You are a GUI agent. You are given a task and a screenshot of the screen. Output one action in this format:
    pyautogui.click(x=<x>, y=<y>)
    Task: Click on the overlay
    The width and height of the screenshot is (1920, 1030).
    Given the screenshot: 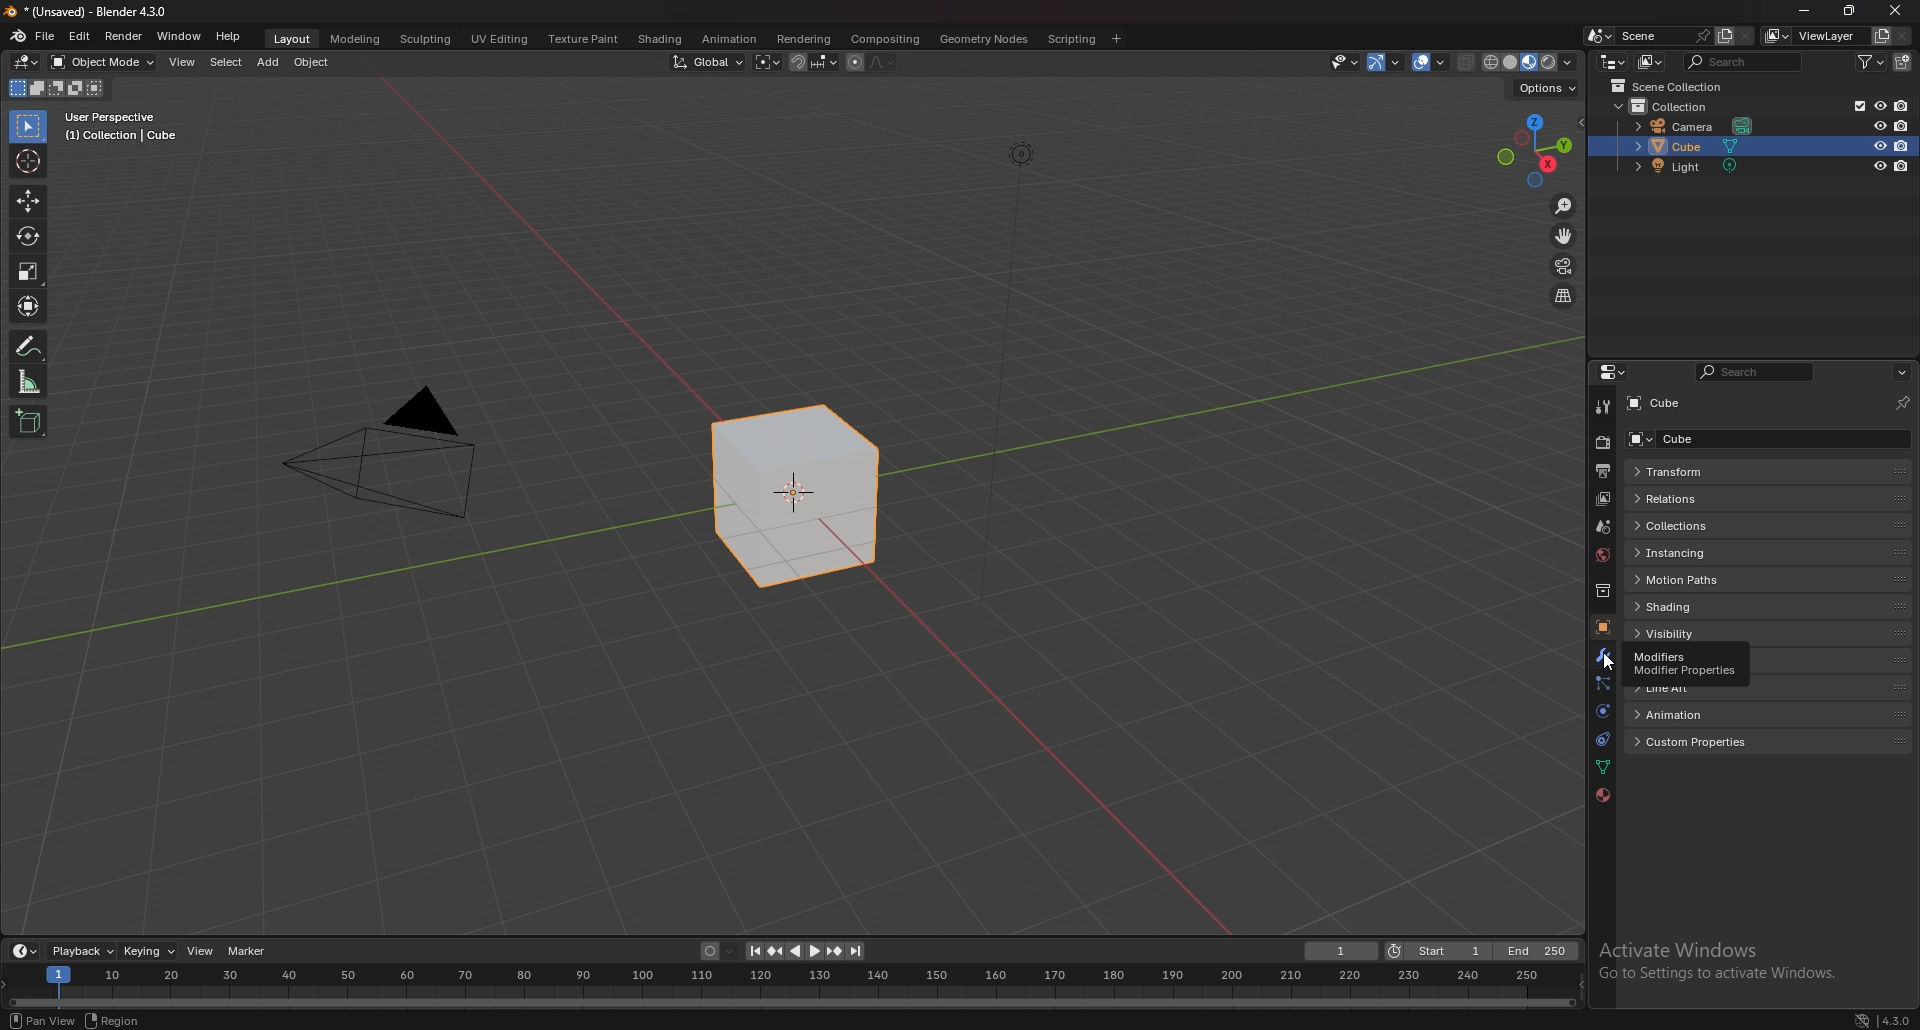 What is the action you would take?
    pyautogui.click(x=1433, y=62)
    